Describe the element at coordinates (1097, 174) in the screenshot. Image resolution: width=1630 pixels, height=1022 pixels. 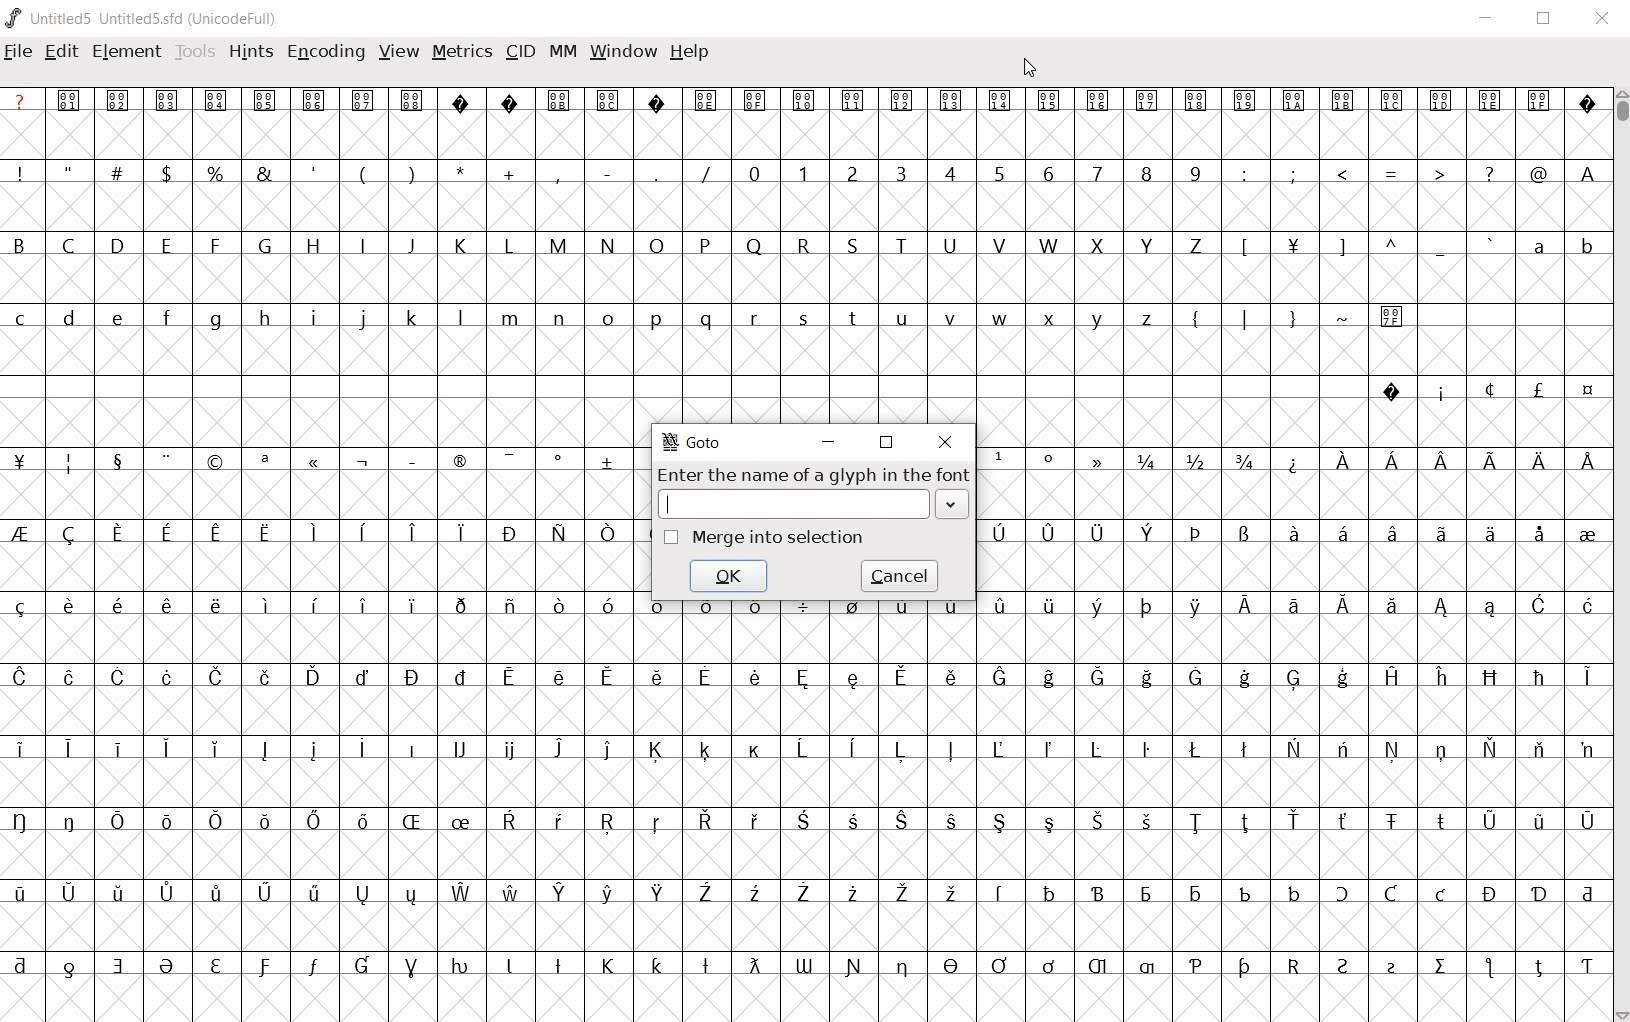
I see `7` at that location.